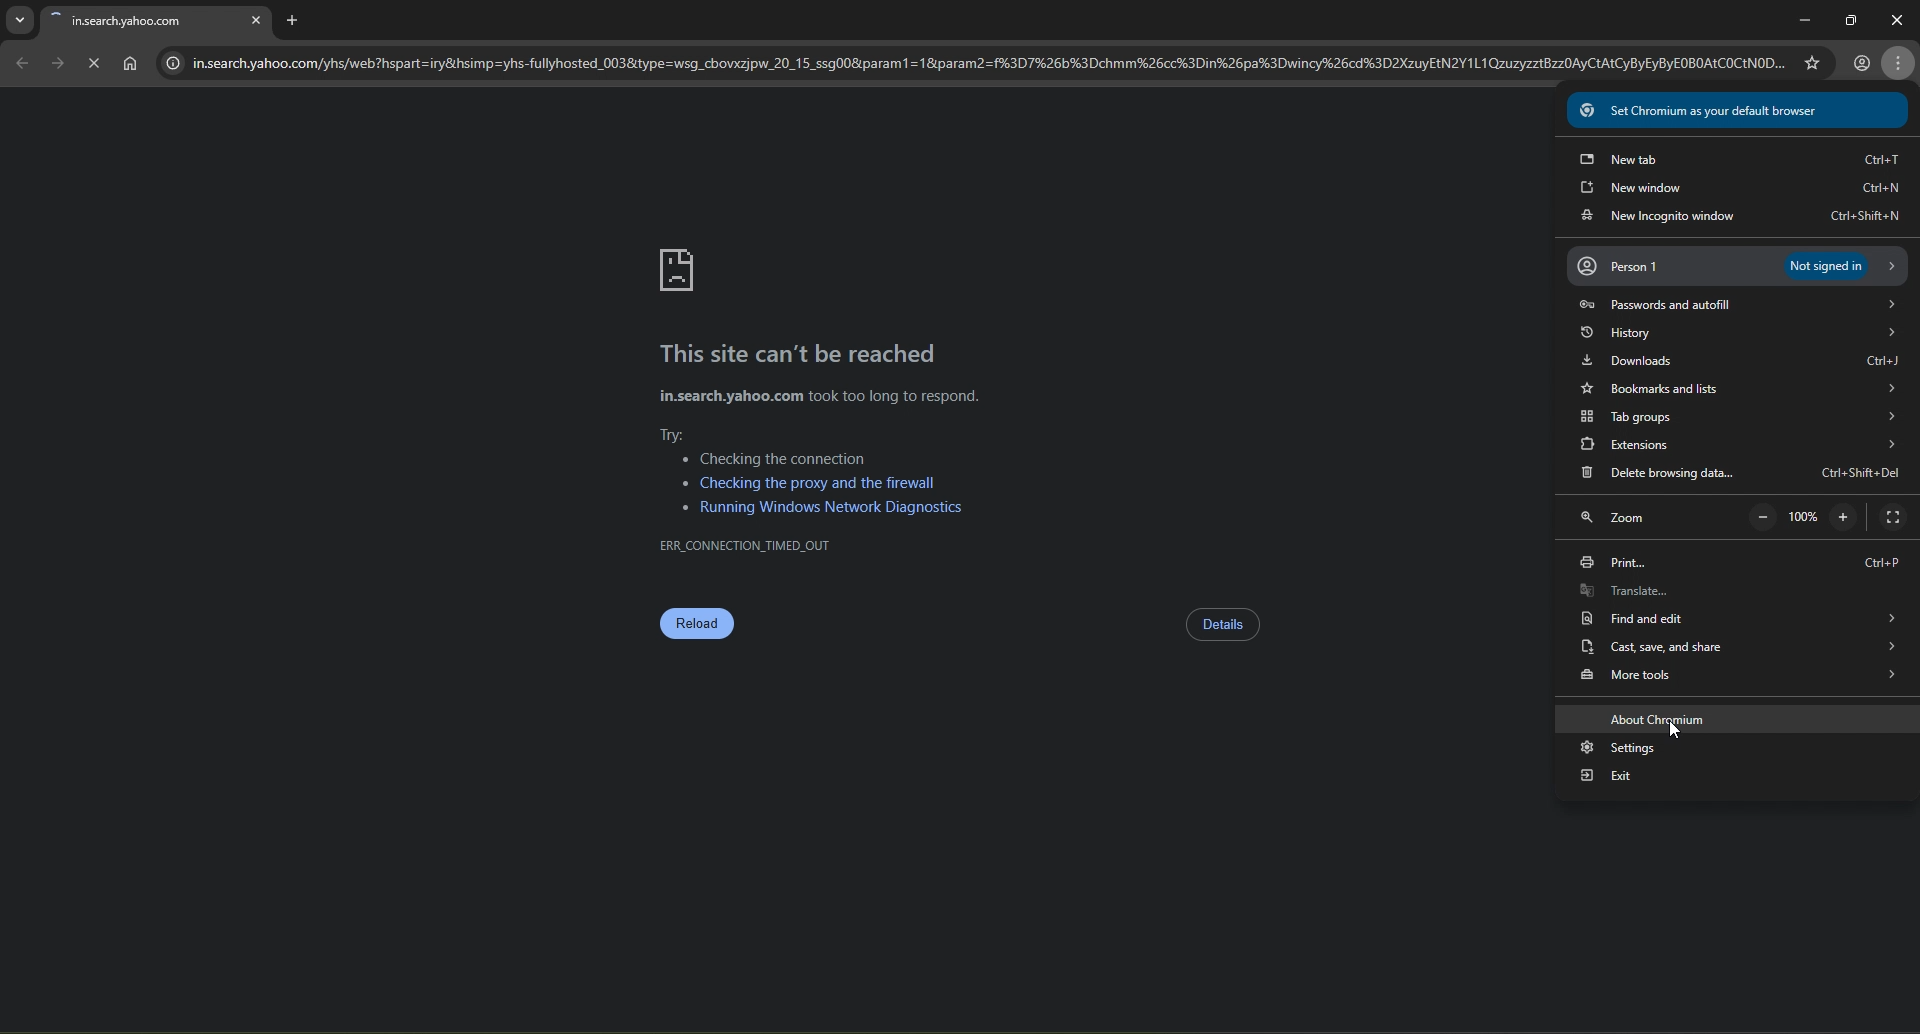  Describe the element at coordinates (1634, 518) in the screenshot. I see `zoom` at that location.